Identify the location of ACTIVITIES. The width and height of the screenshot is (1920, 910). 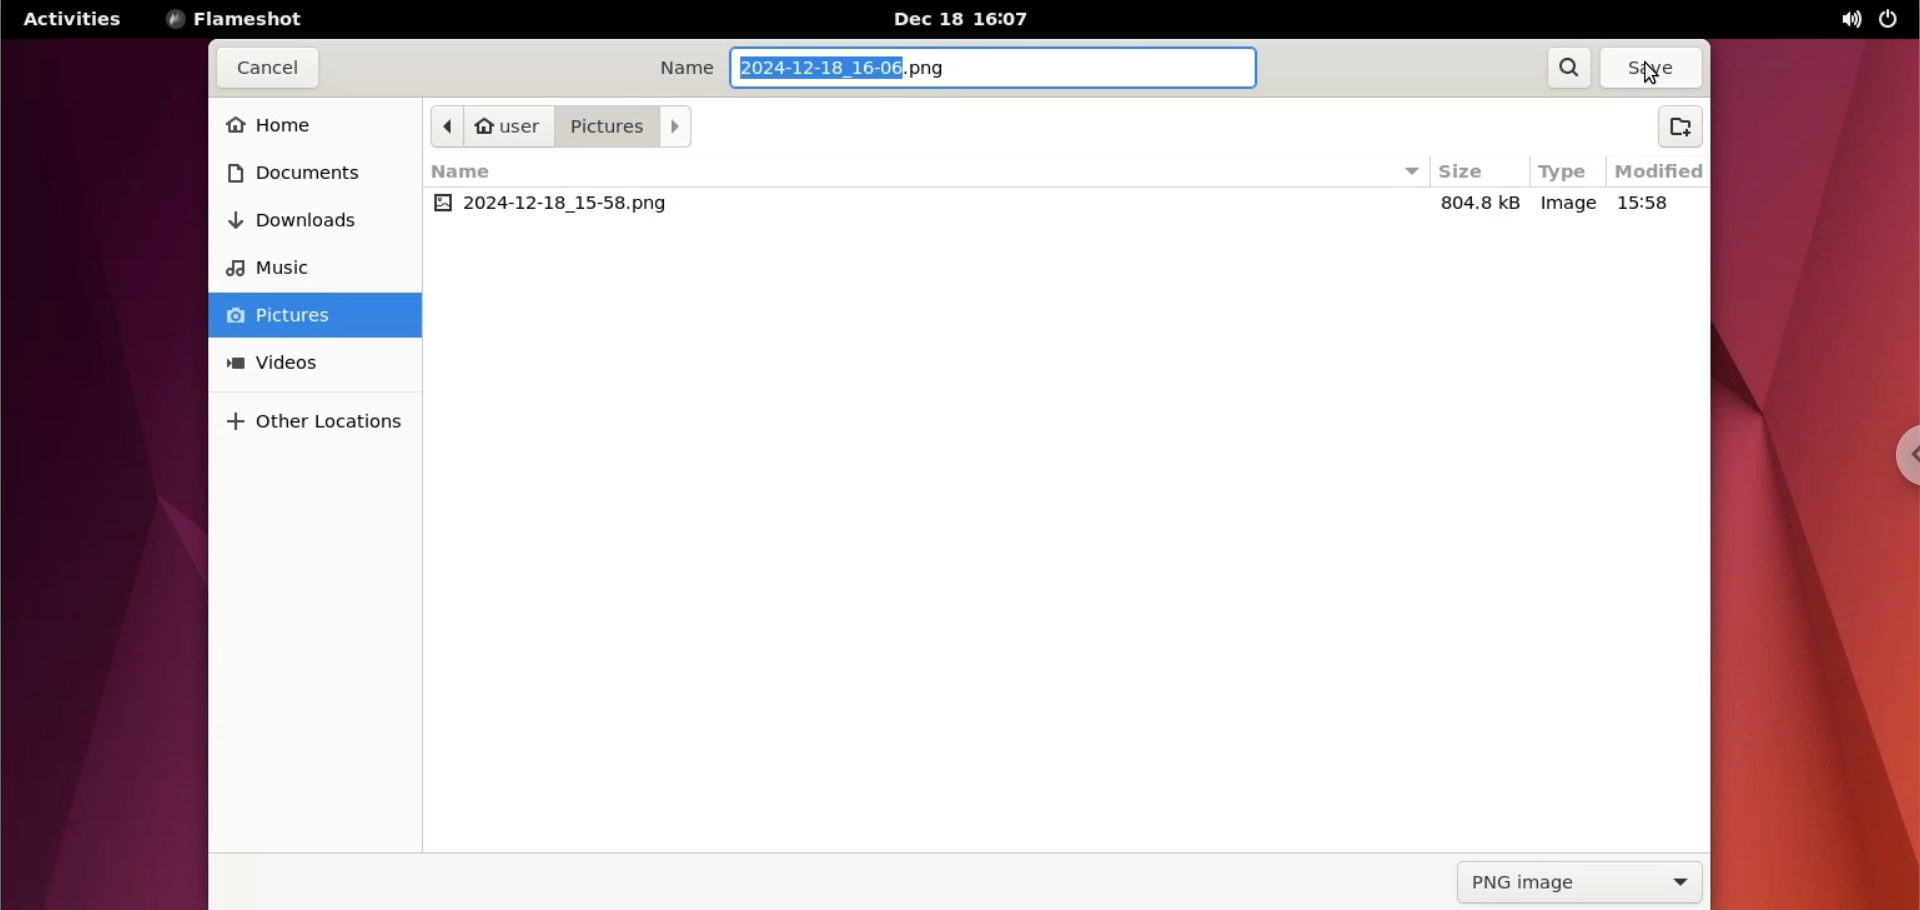
(71, 19).